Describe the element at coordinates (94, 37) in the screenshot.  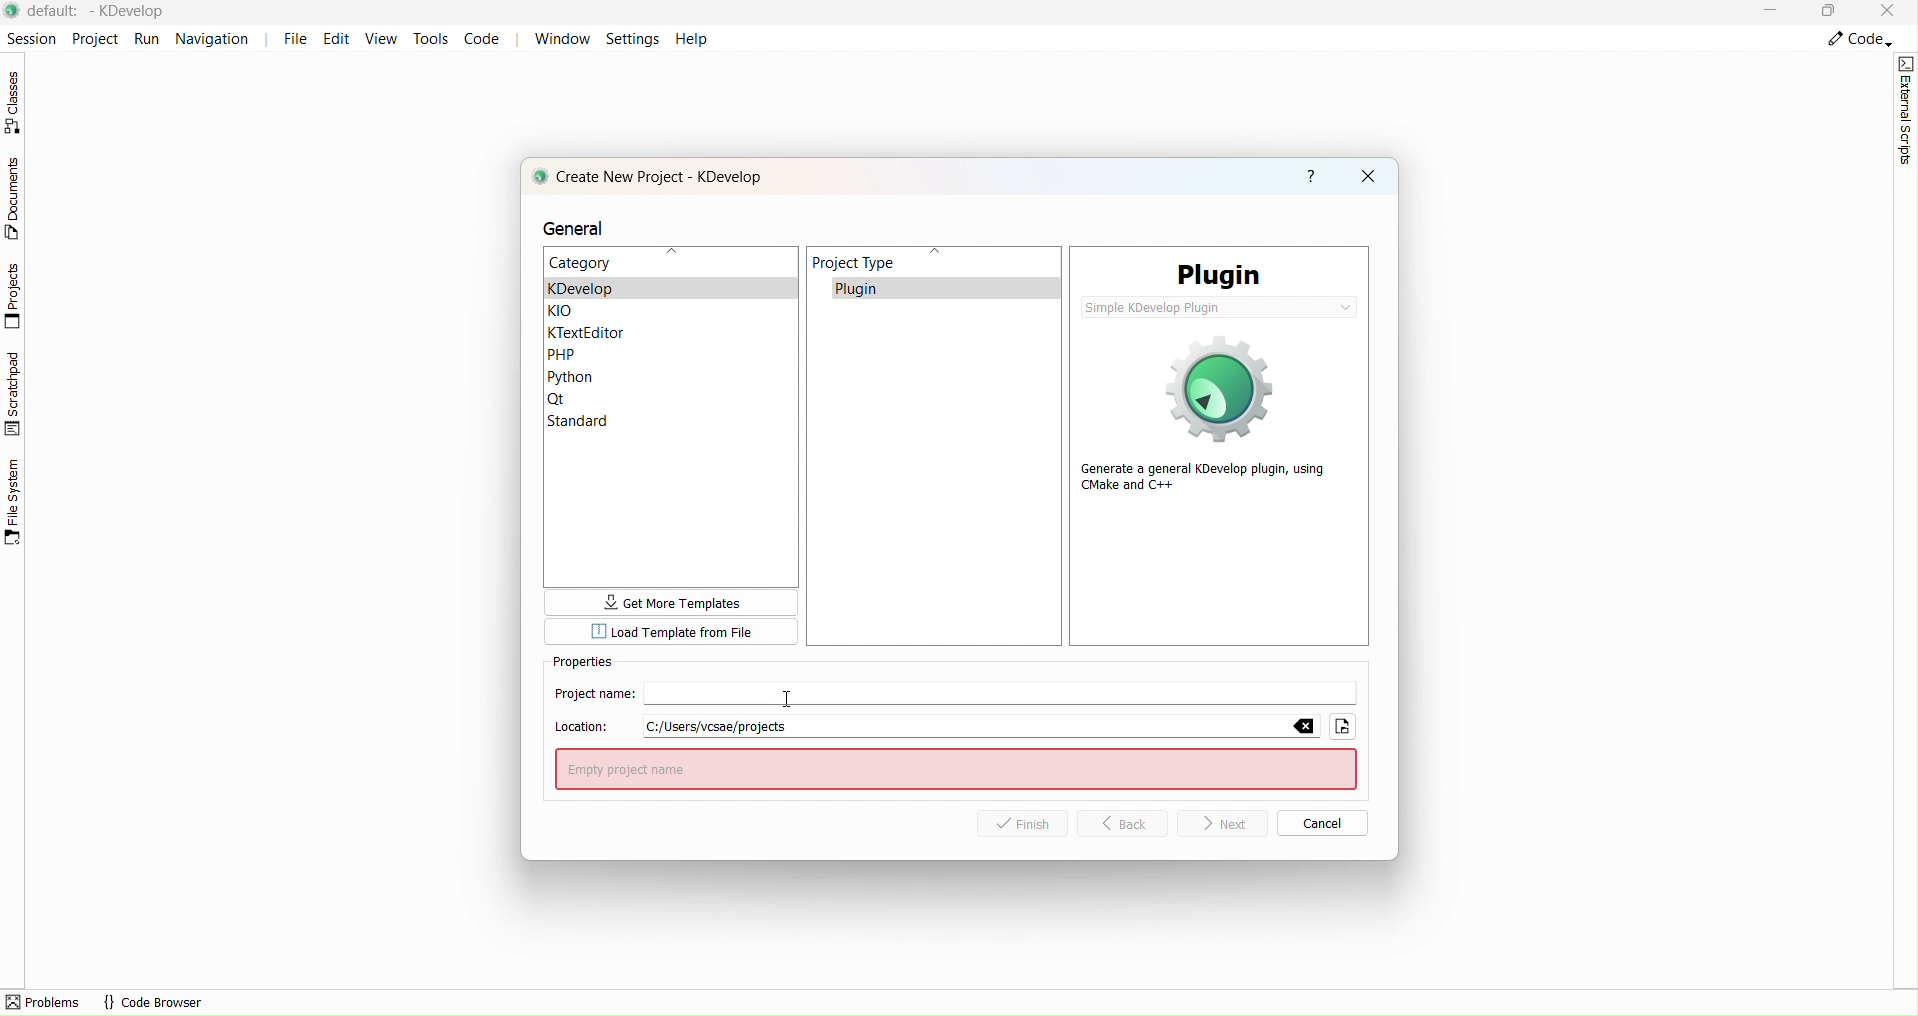
I see `Project` at that location.